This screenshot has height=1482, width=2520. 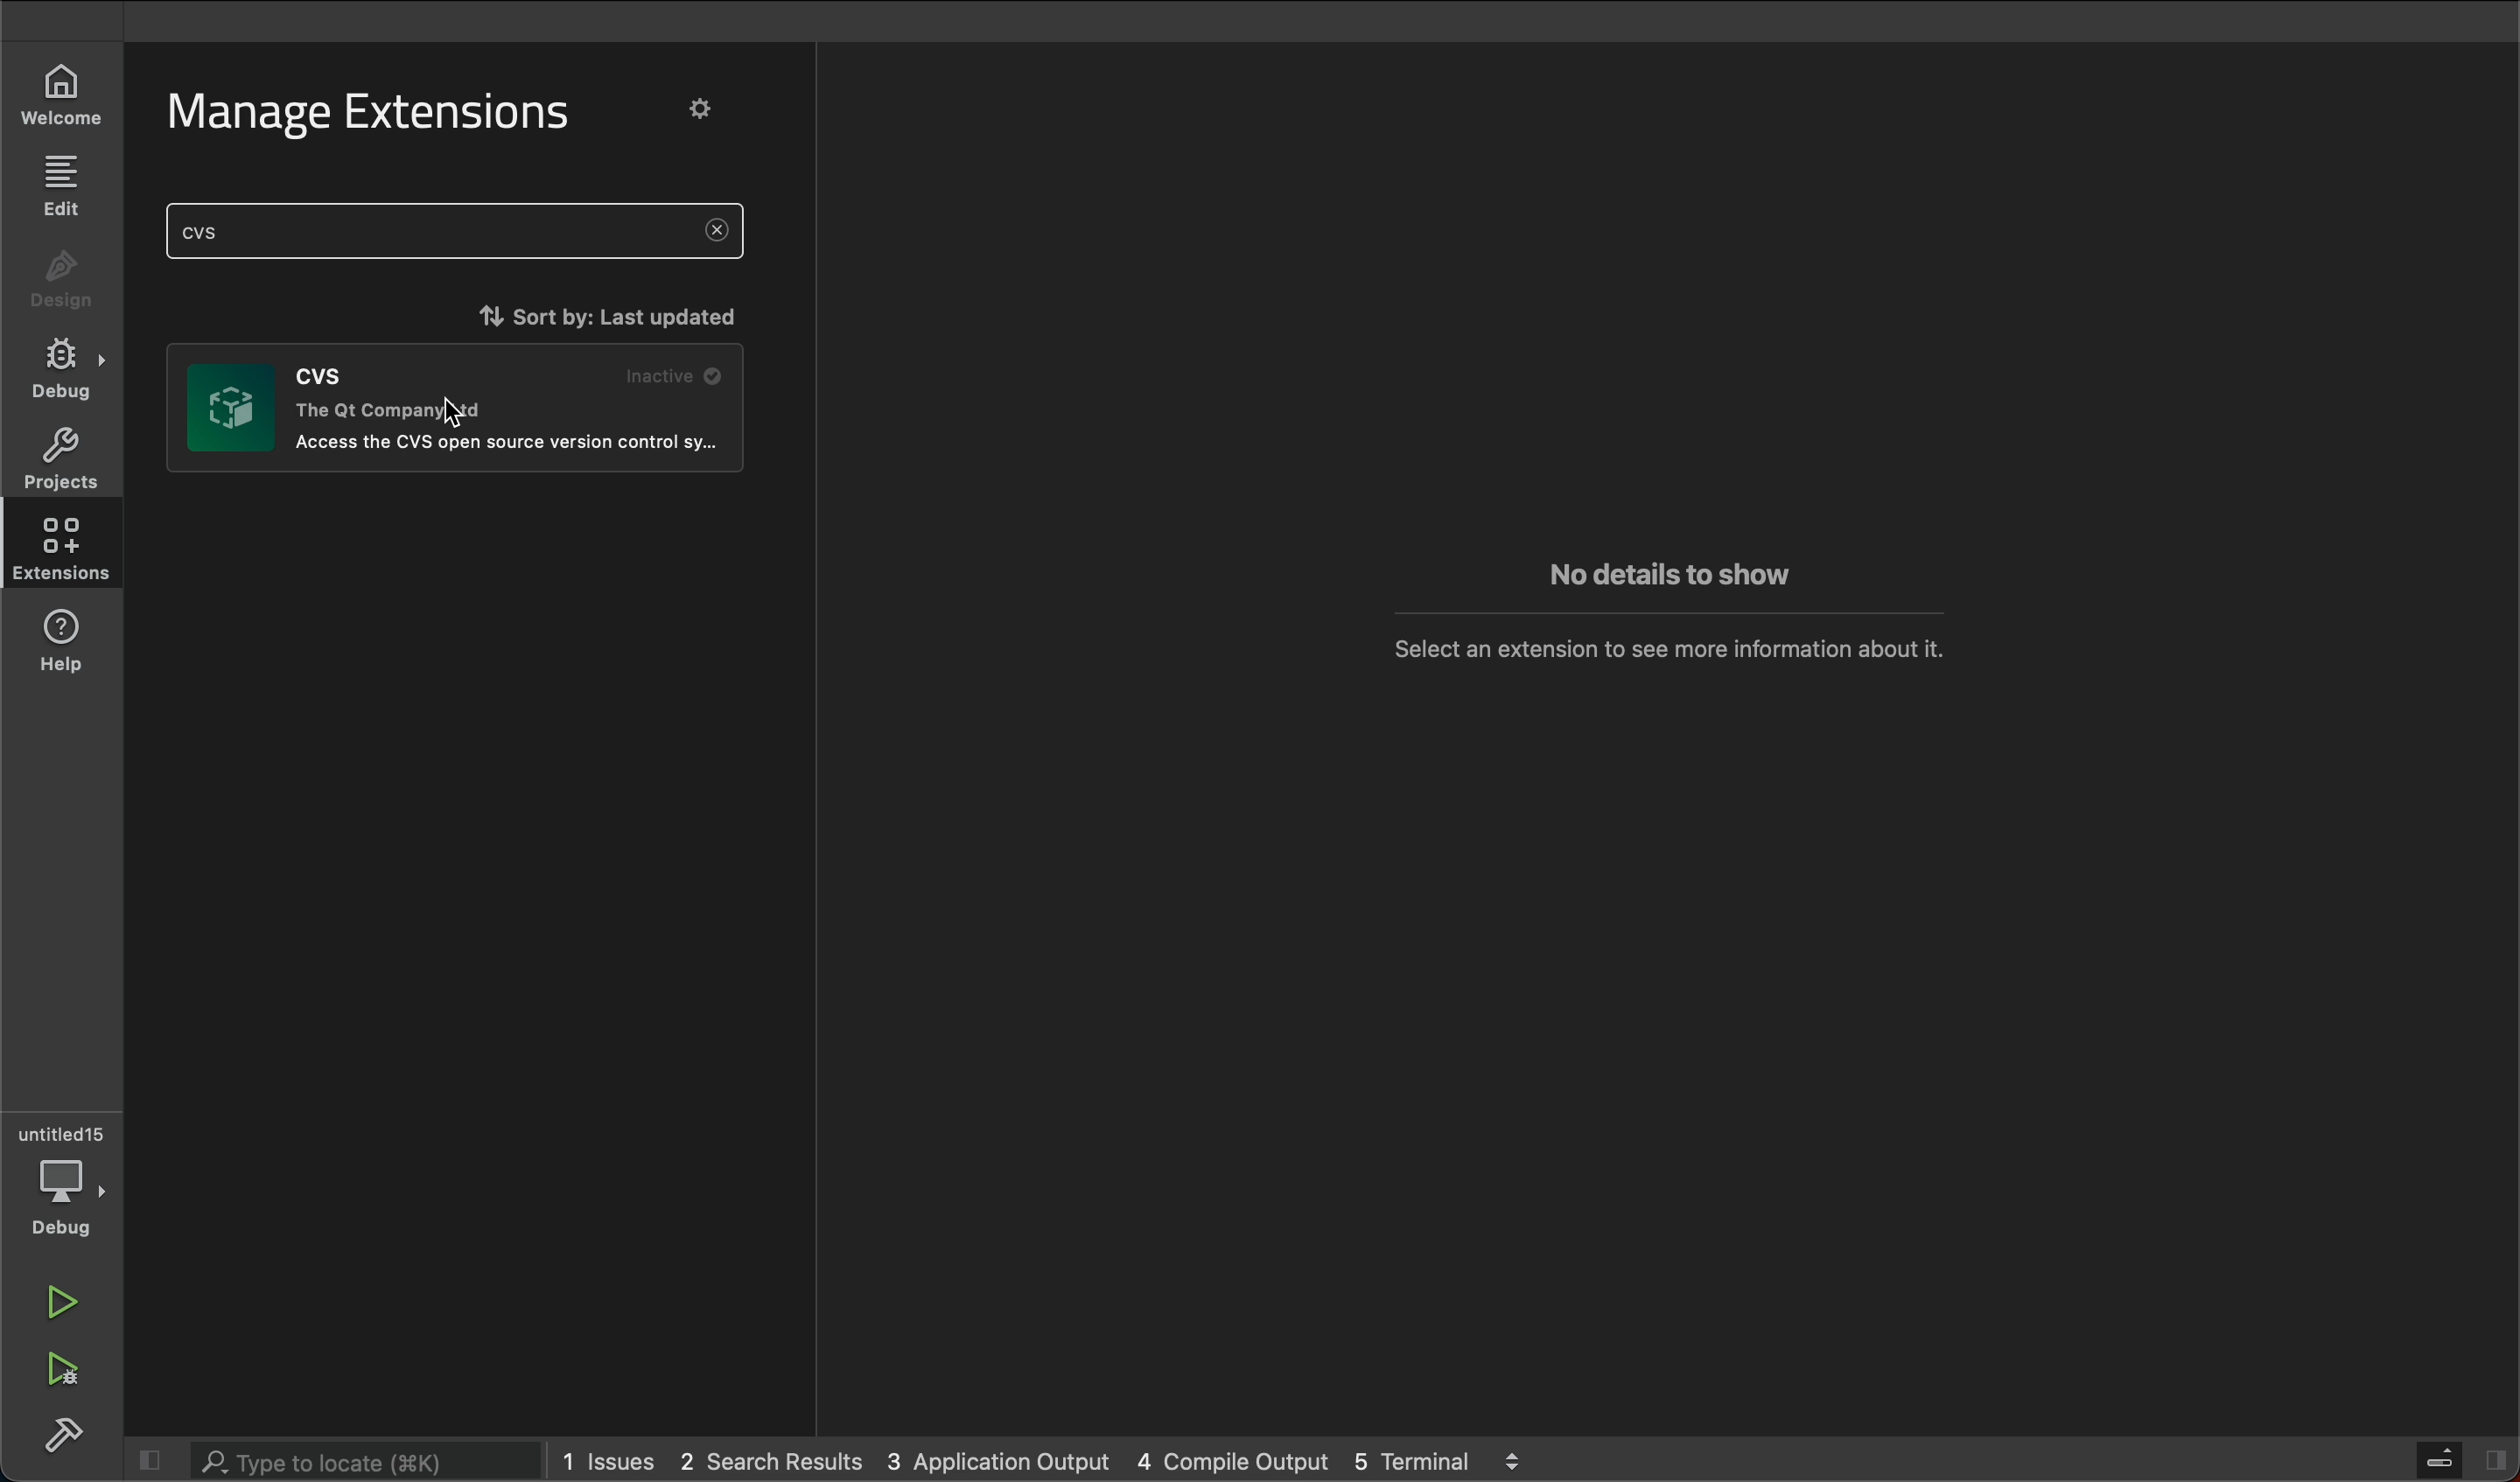 What do you see at coordinates (65, 1179) in the screenshot?
I see `debuger` at bounding box center [65, 1179].